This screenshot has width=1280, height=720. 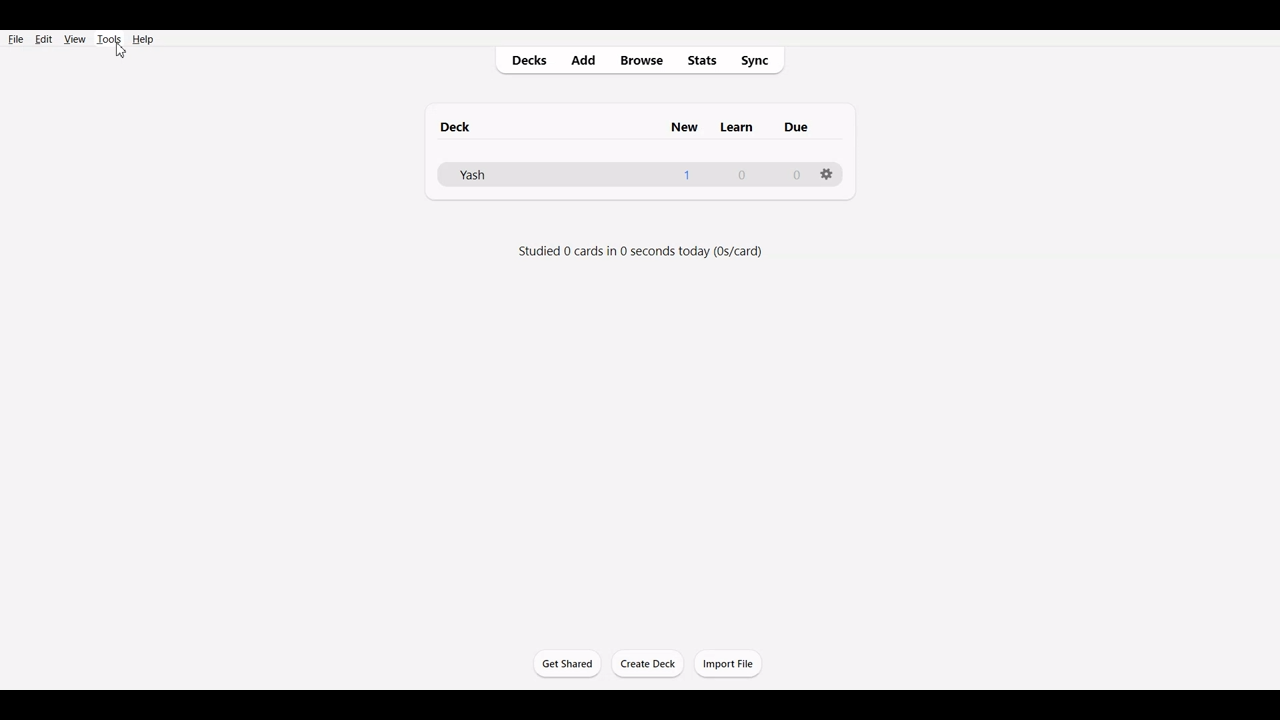 What do you see at coordinates (566, 663) in the screenshot?
I see `Get Started` at bounding box center [566, 663].